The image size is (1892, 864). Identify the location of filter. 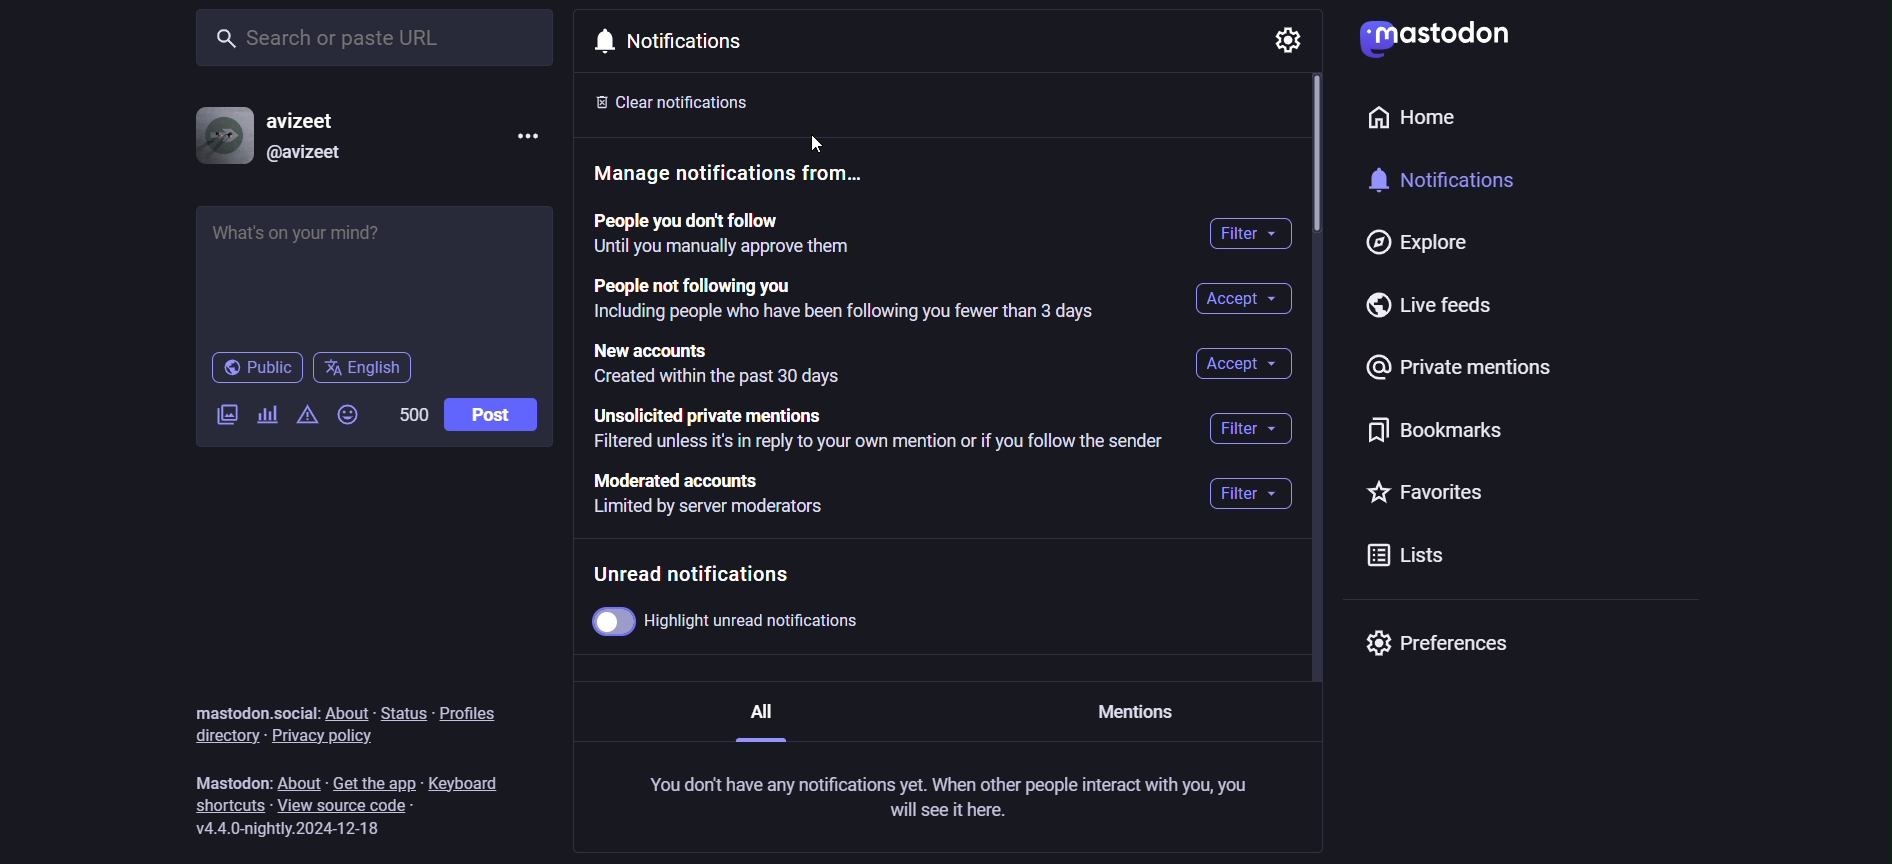
(1254, 236).